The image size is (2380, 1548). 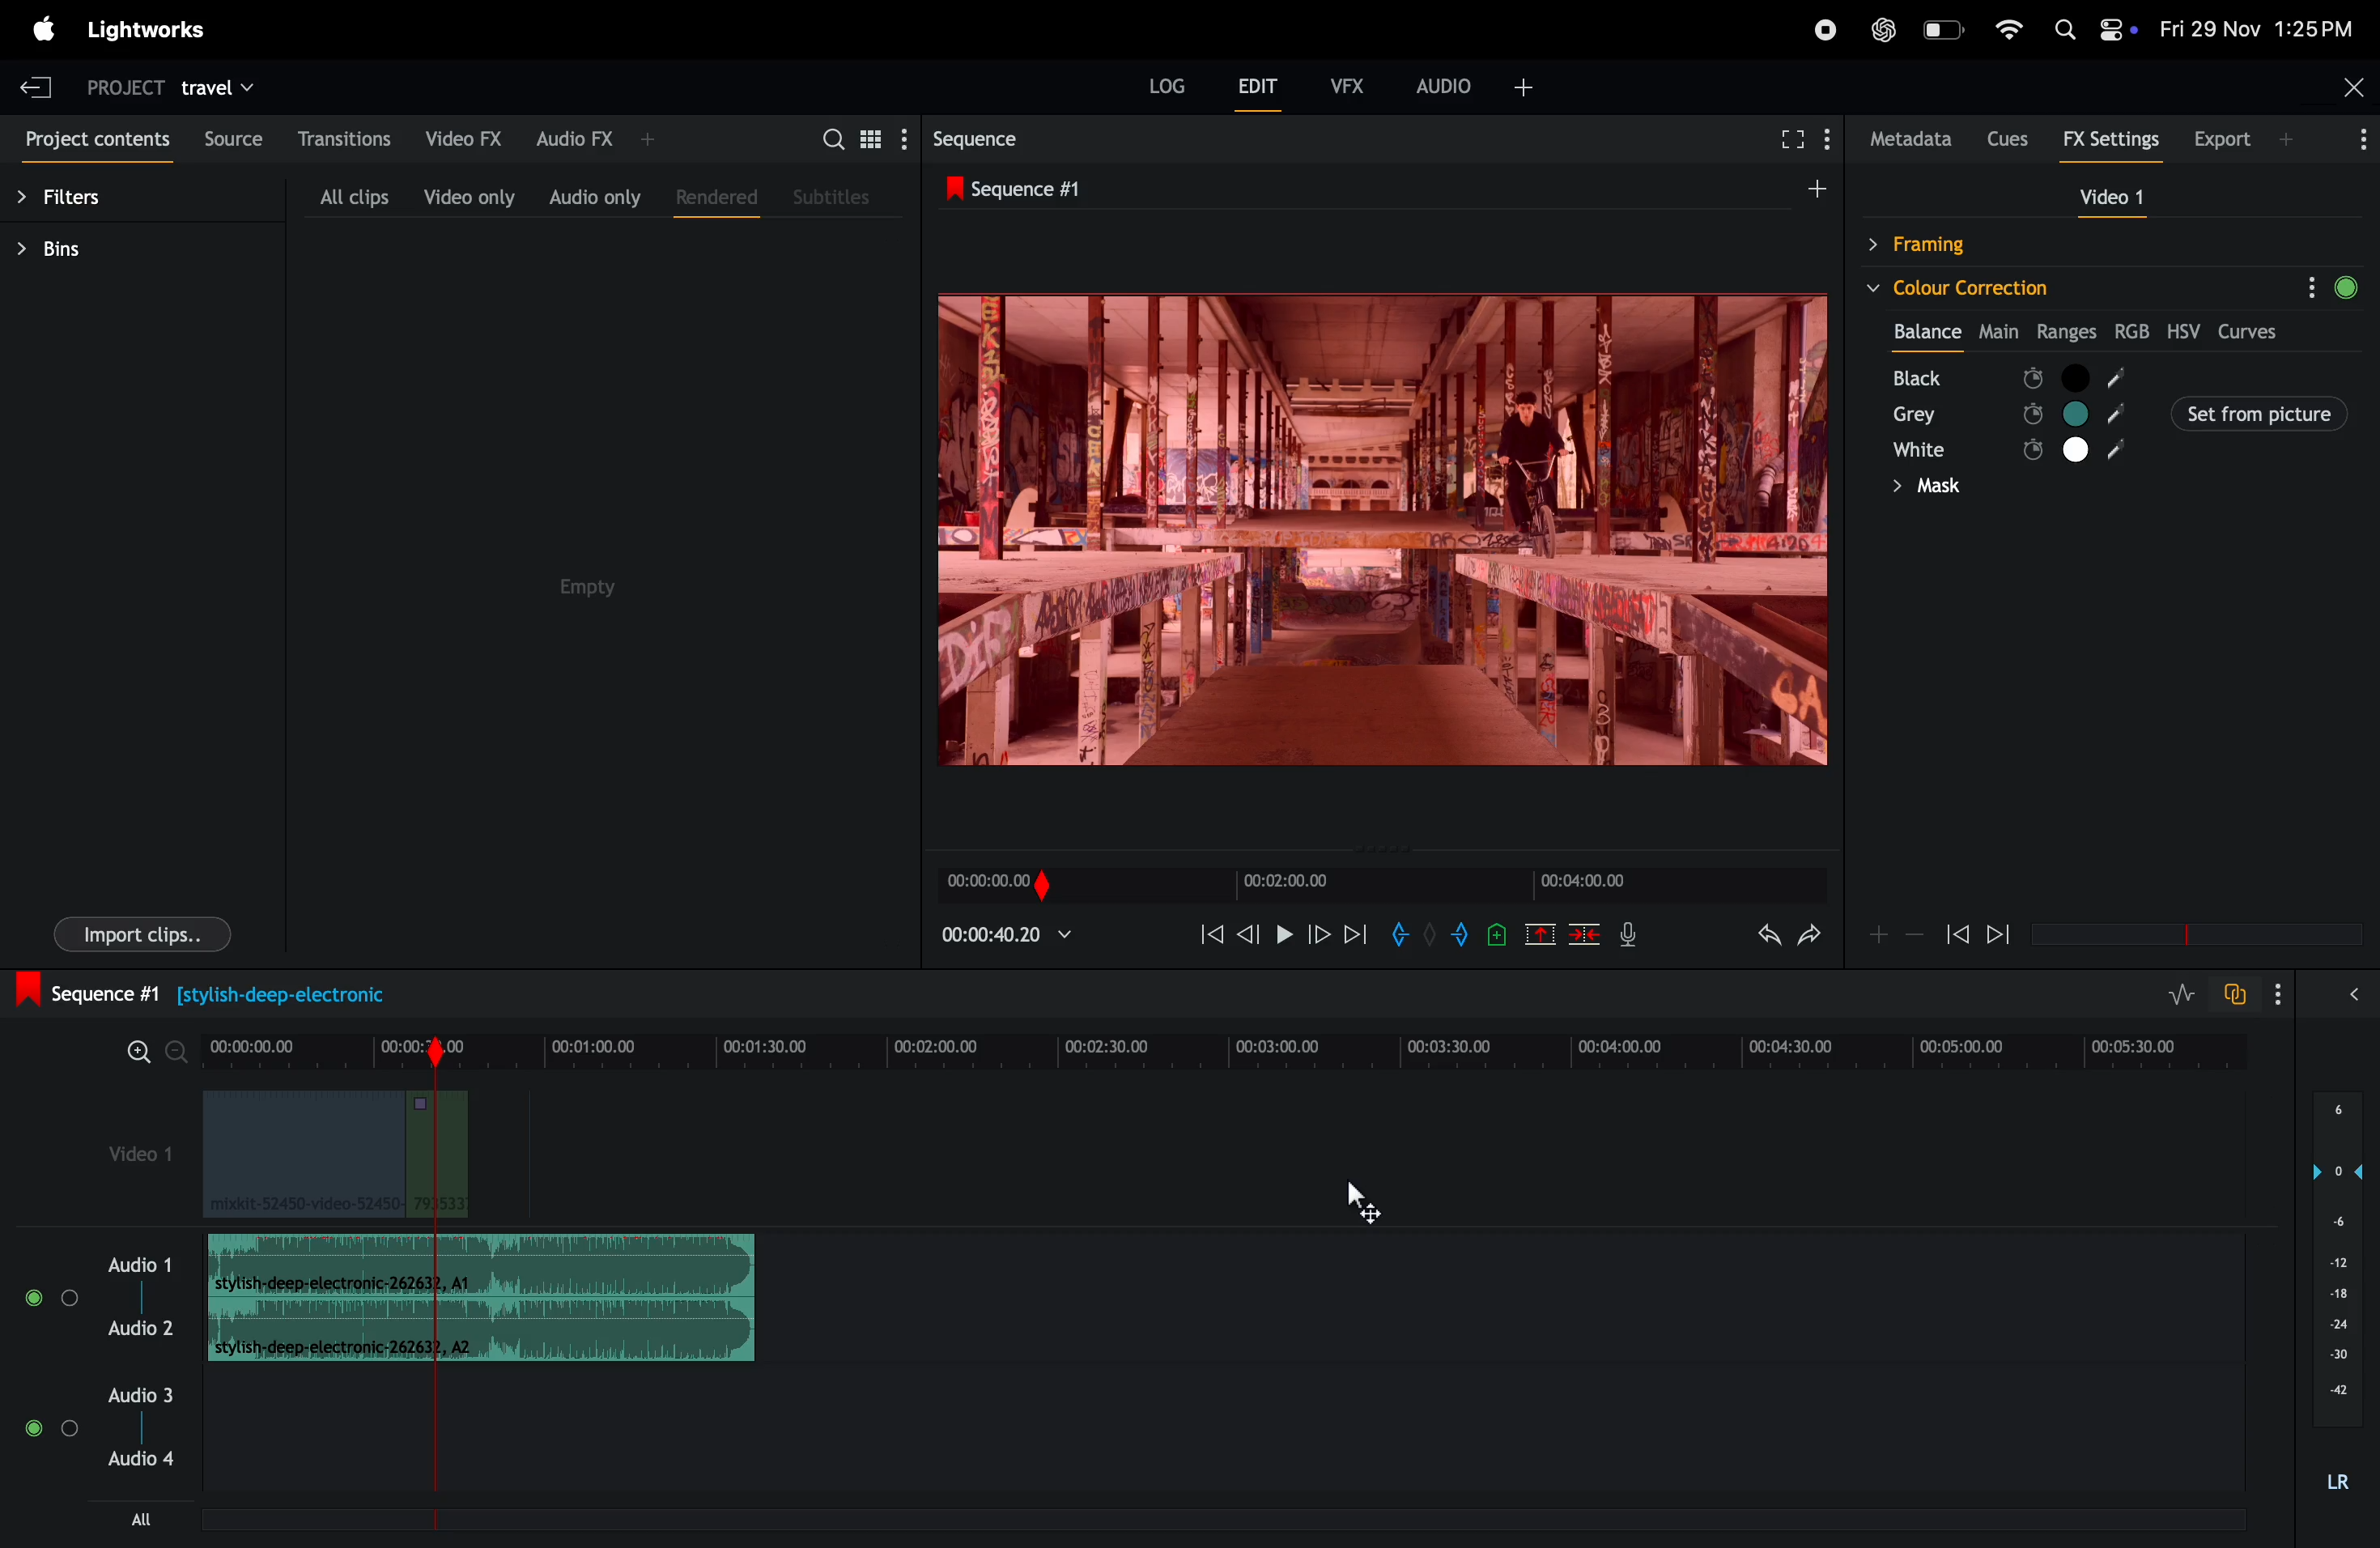 What do you see at coordinates (1823, 32) in the screenshot?
I see `recorder` at bounding box center [1823, 32].